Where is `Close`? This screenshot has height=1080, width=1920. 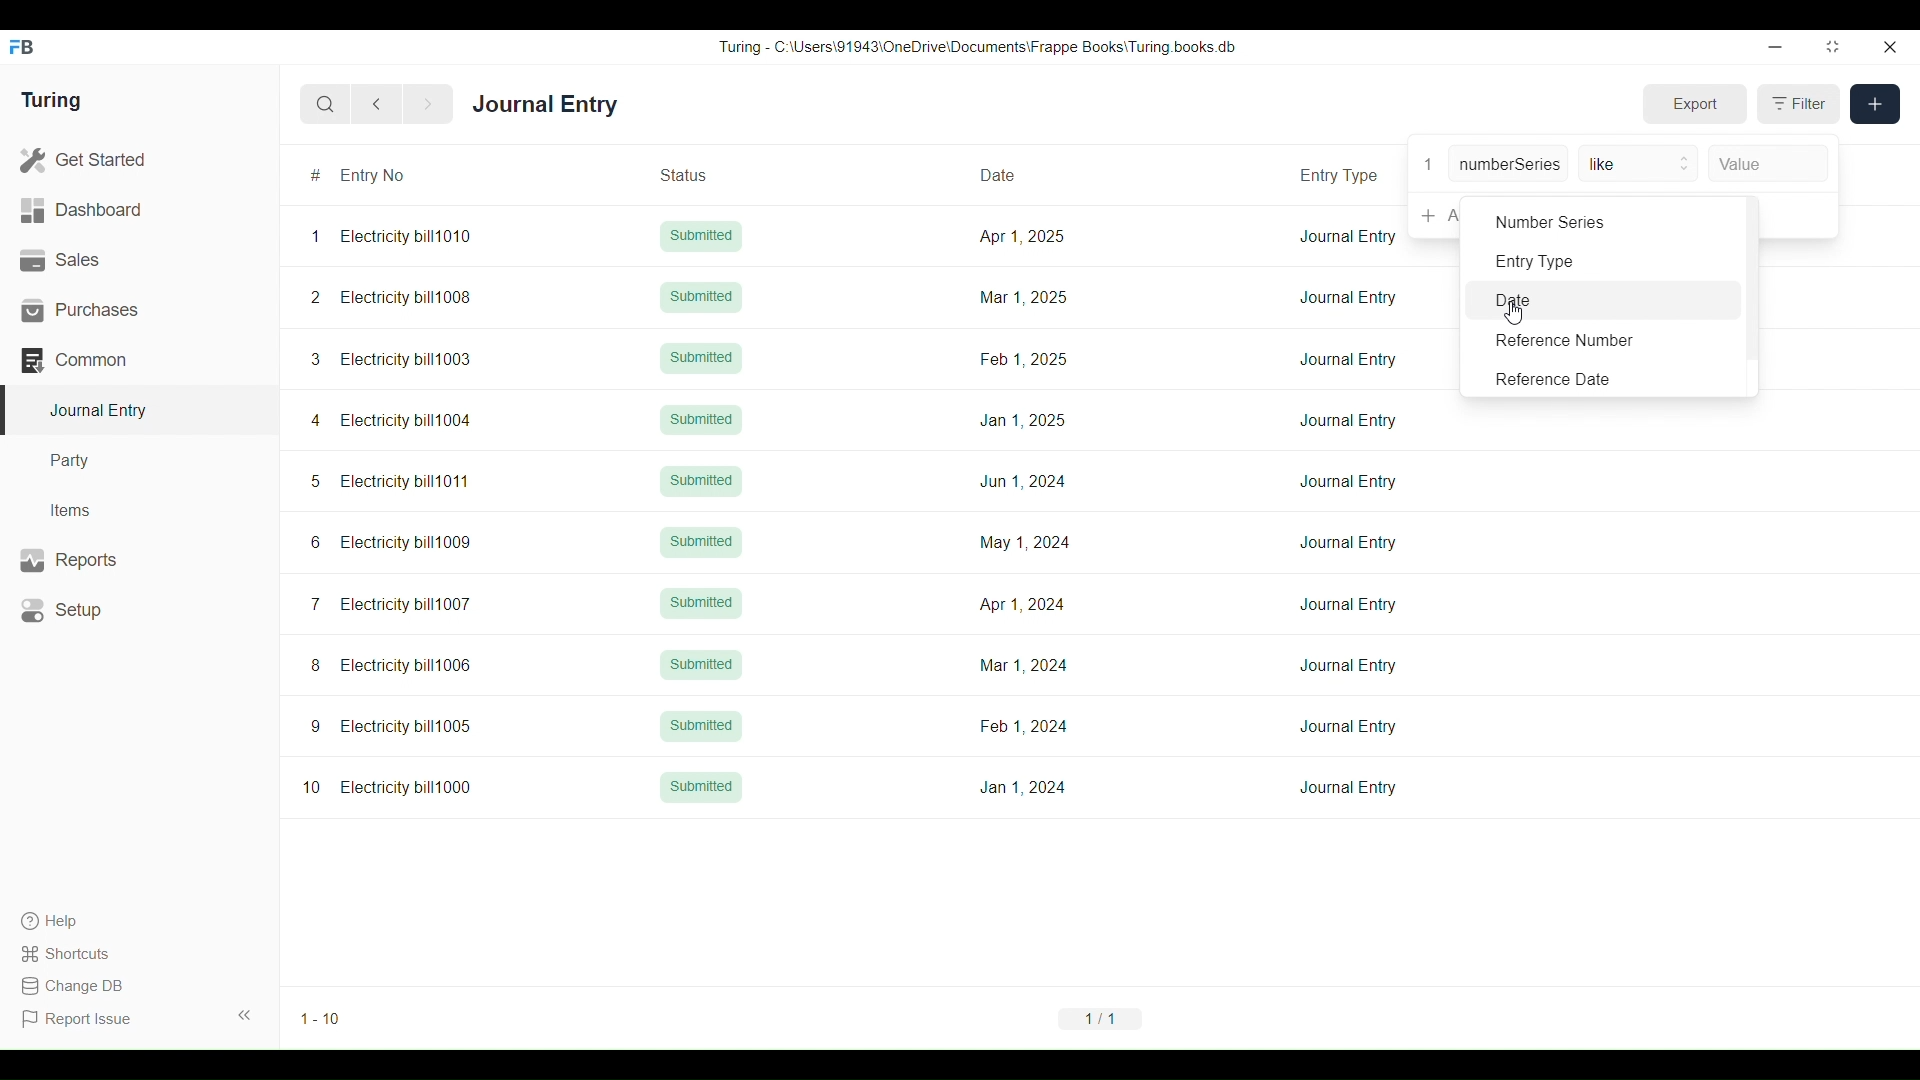 Close is located at coordinates (1890, 47).